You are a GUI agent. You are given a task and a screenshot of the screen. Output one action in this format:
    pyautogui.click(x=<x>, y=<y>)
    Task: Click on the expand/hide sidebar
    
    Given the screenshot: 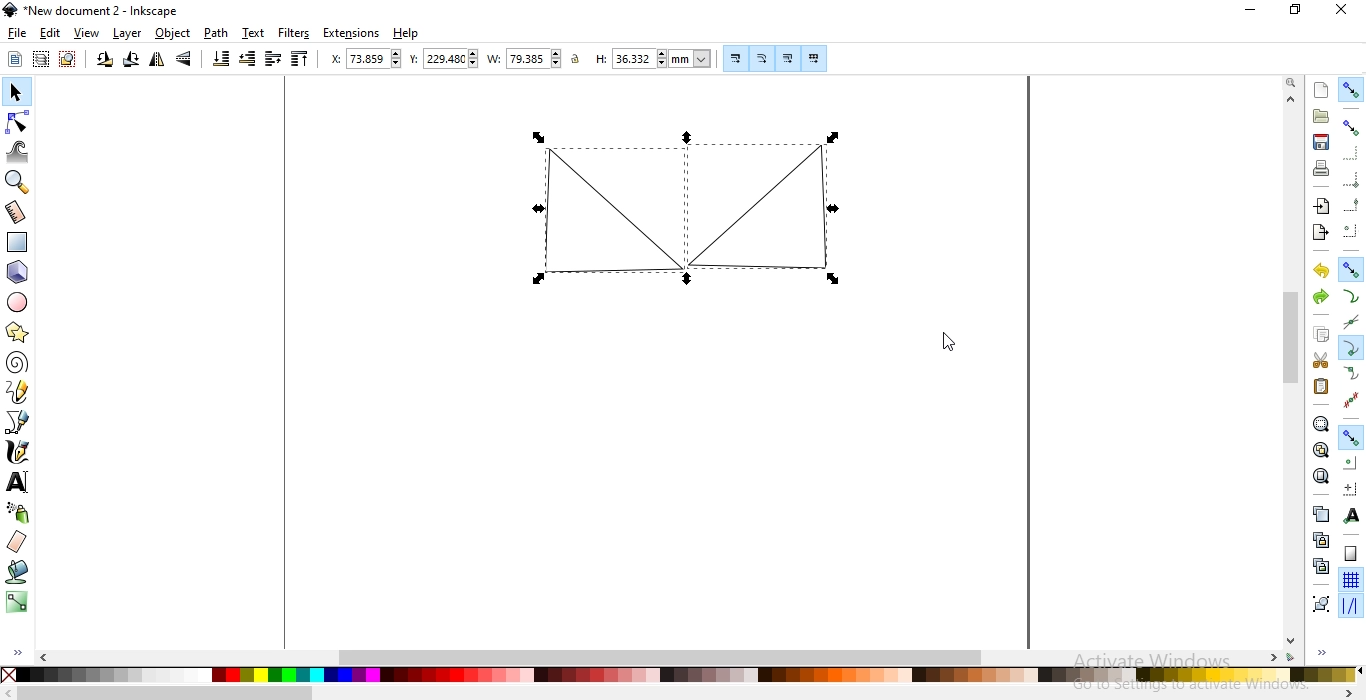 What is the action you would take?
    pyautogui.click(x=20, y=654)
    